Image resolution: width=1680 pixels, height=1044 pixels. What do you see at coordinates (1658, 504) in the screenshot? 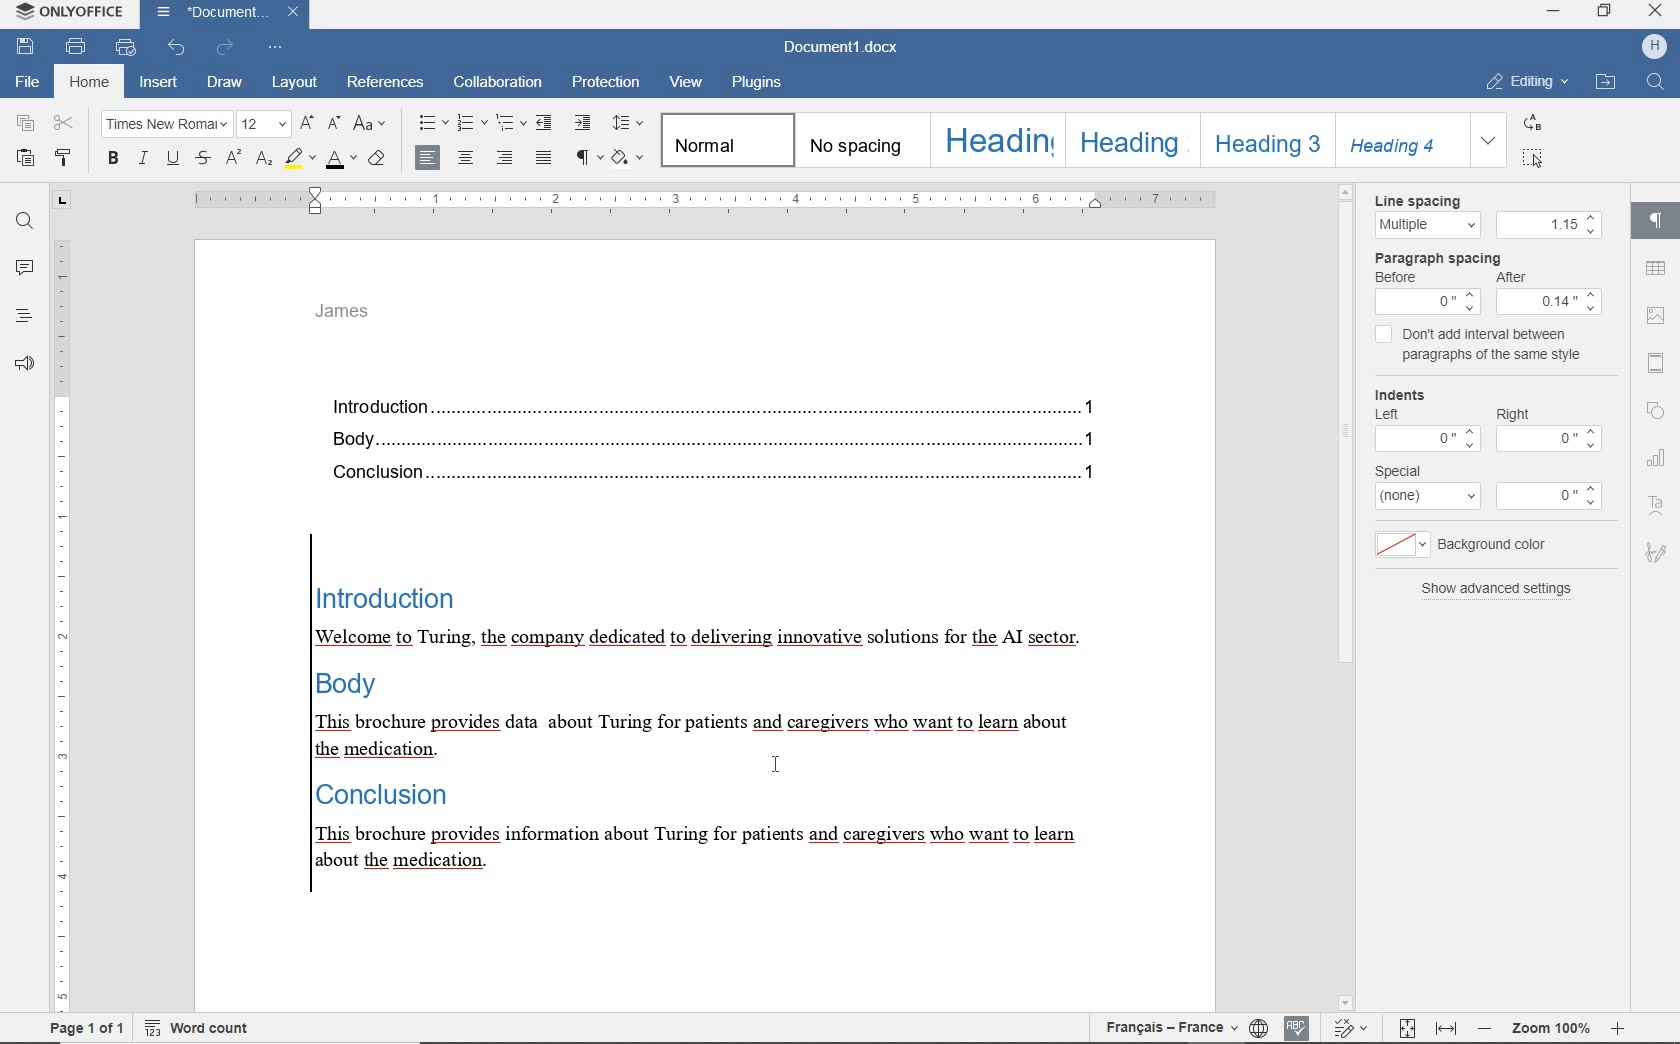
I see `text art` at bounding box center [1658, 504].